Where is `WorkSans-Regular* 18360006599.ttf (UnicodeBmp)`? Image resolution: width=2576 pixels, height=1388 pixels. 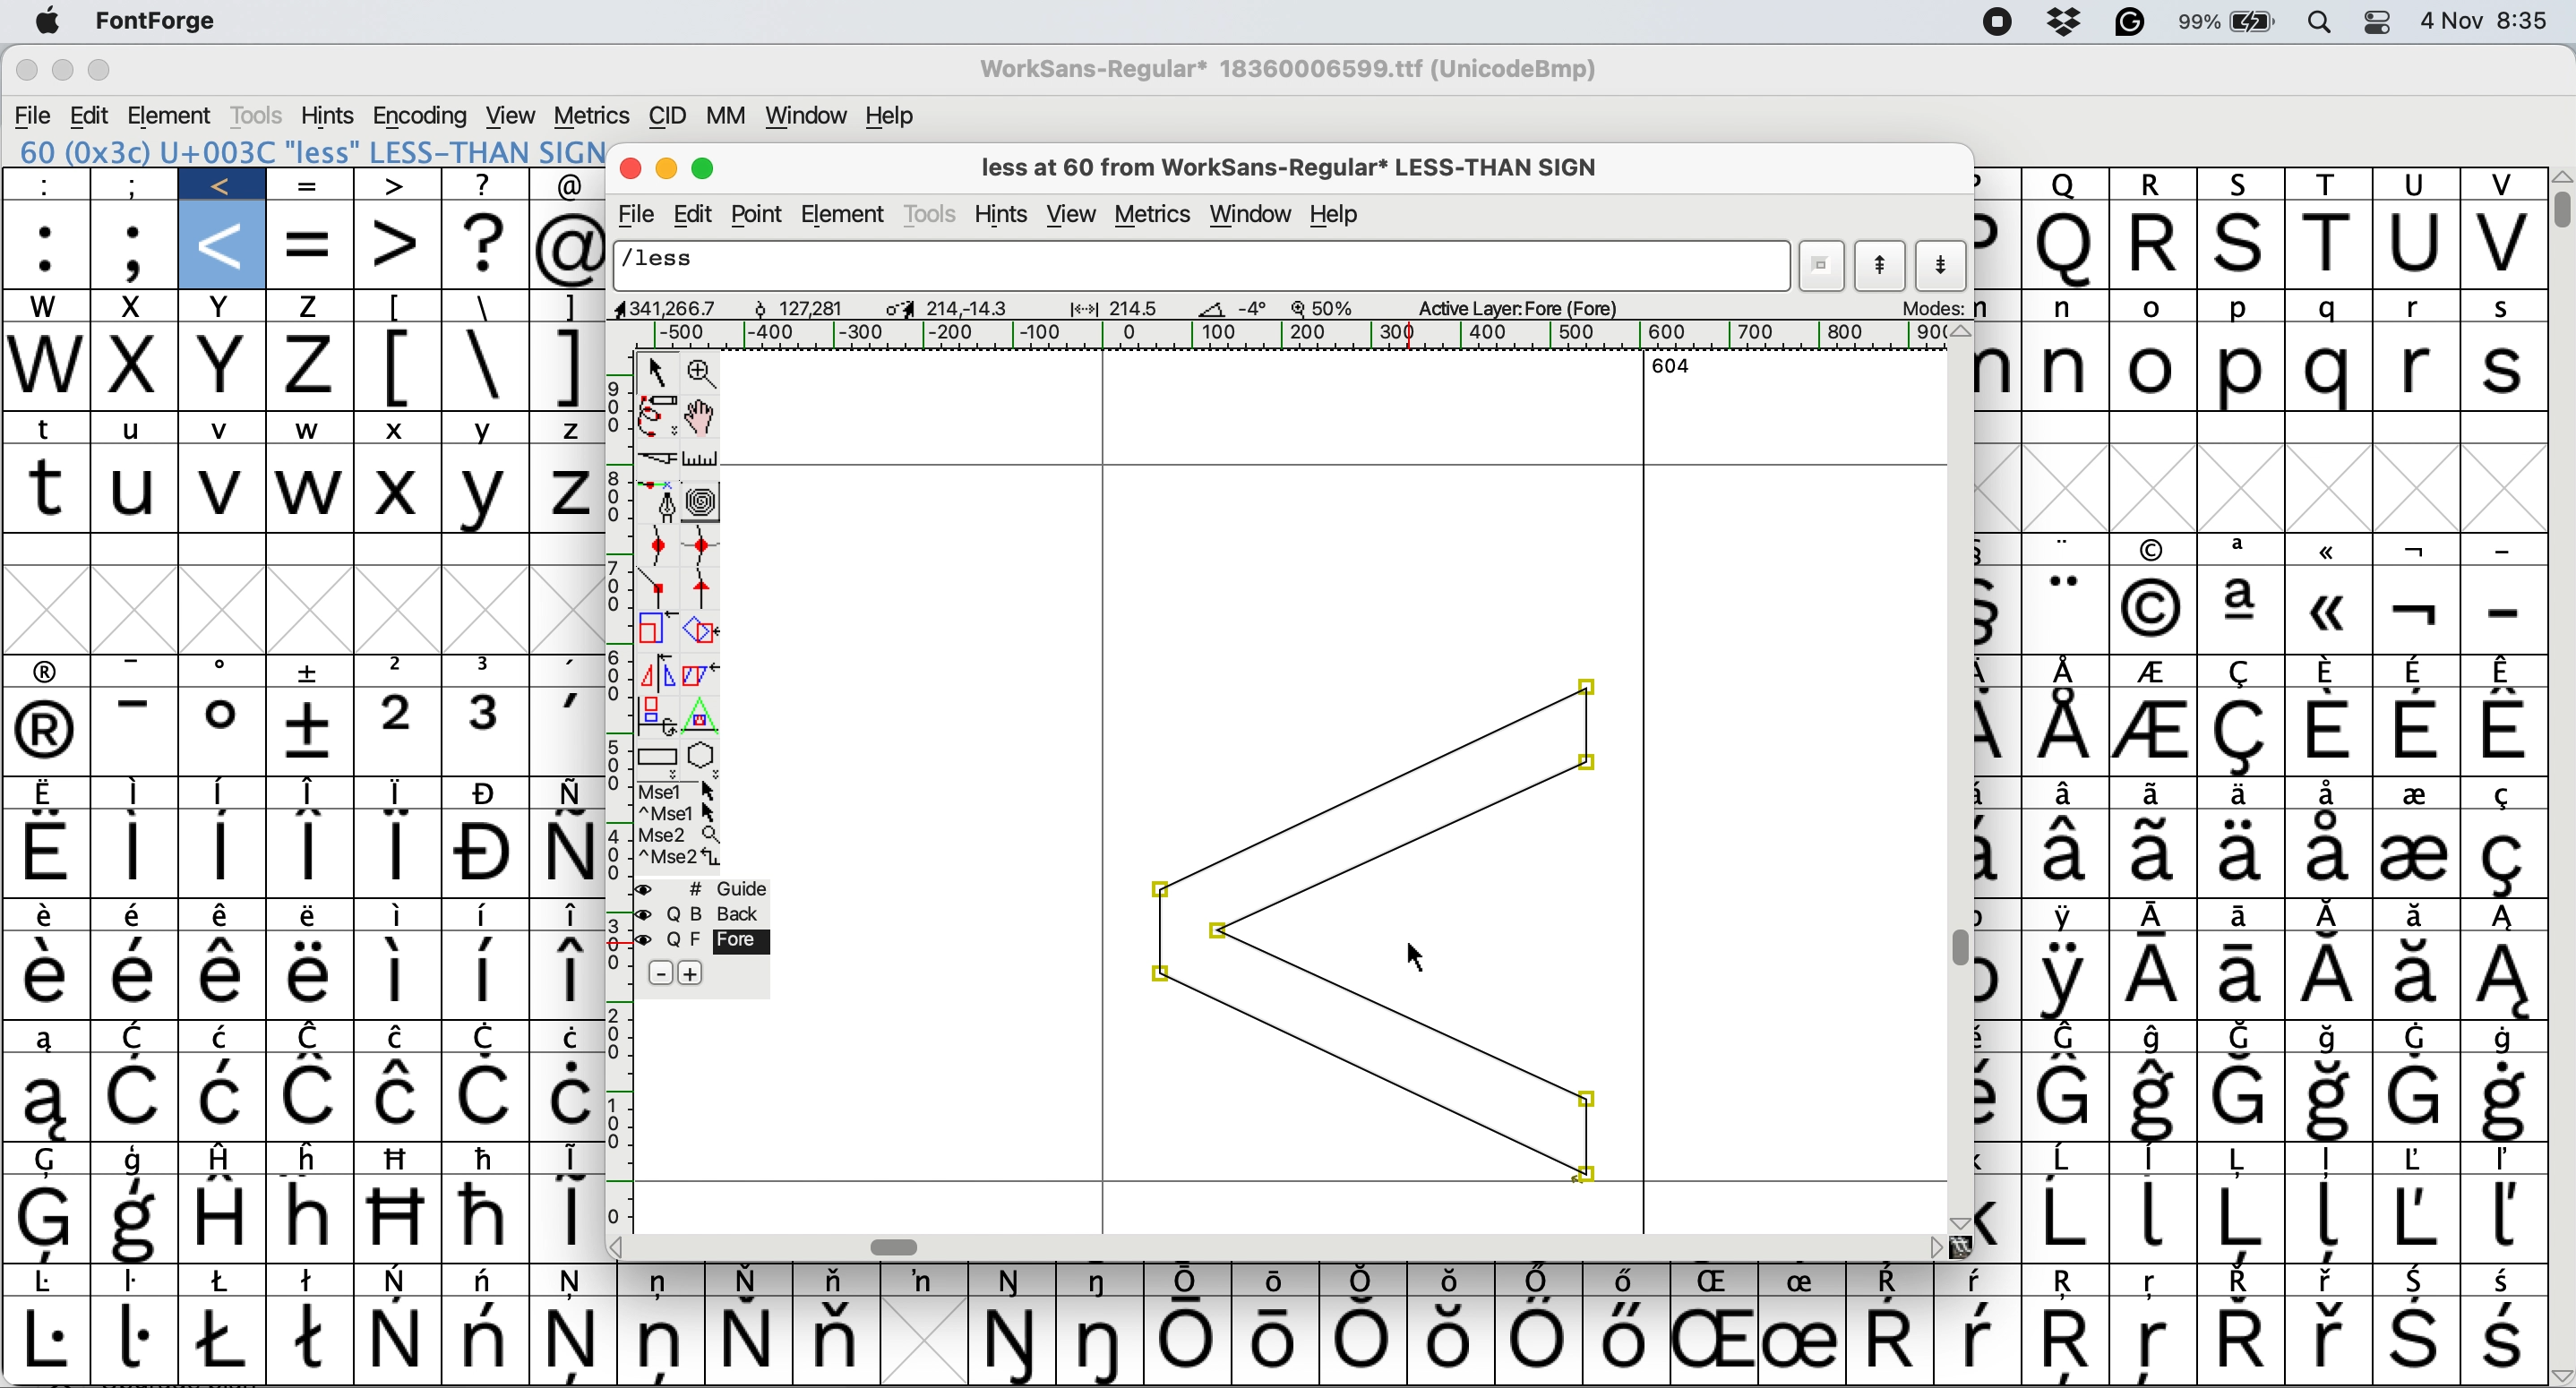
WorkSans-Regular* 18360006599.ttf (UnicodeBmp) is located at coordinates (1293, 69).